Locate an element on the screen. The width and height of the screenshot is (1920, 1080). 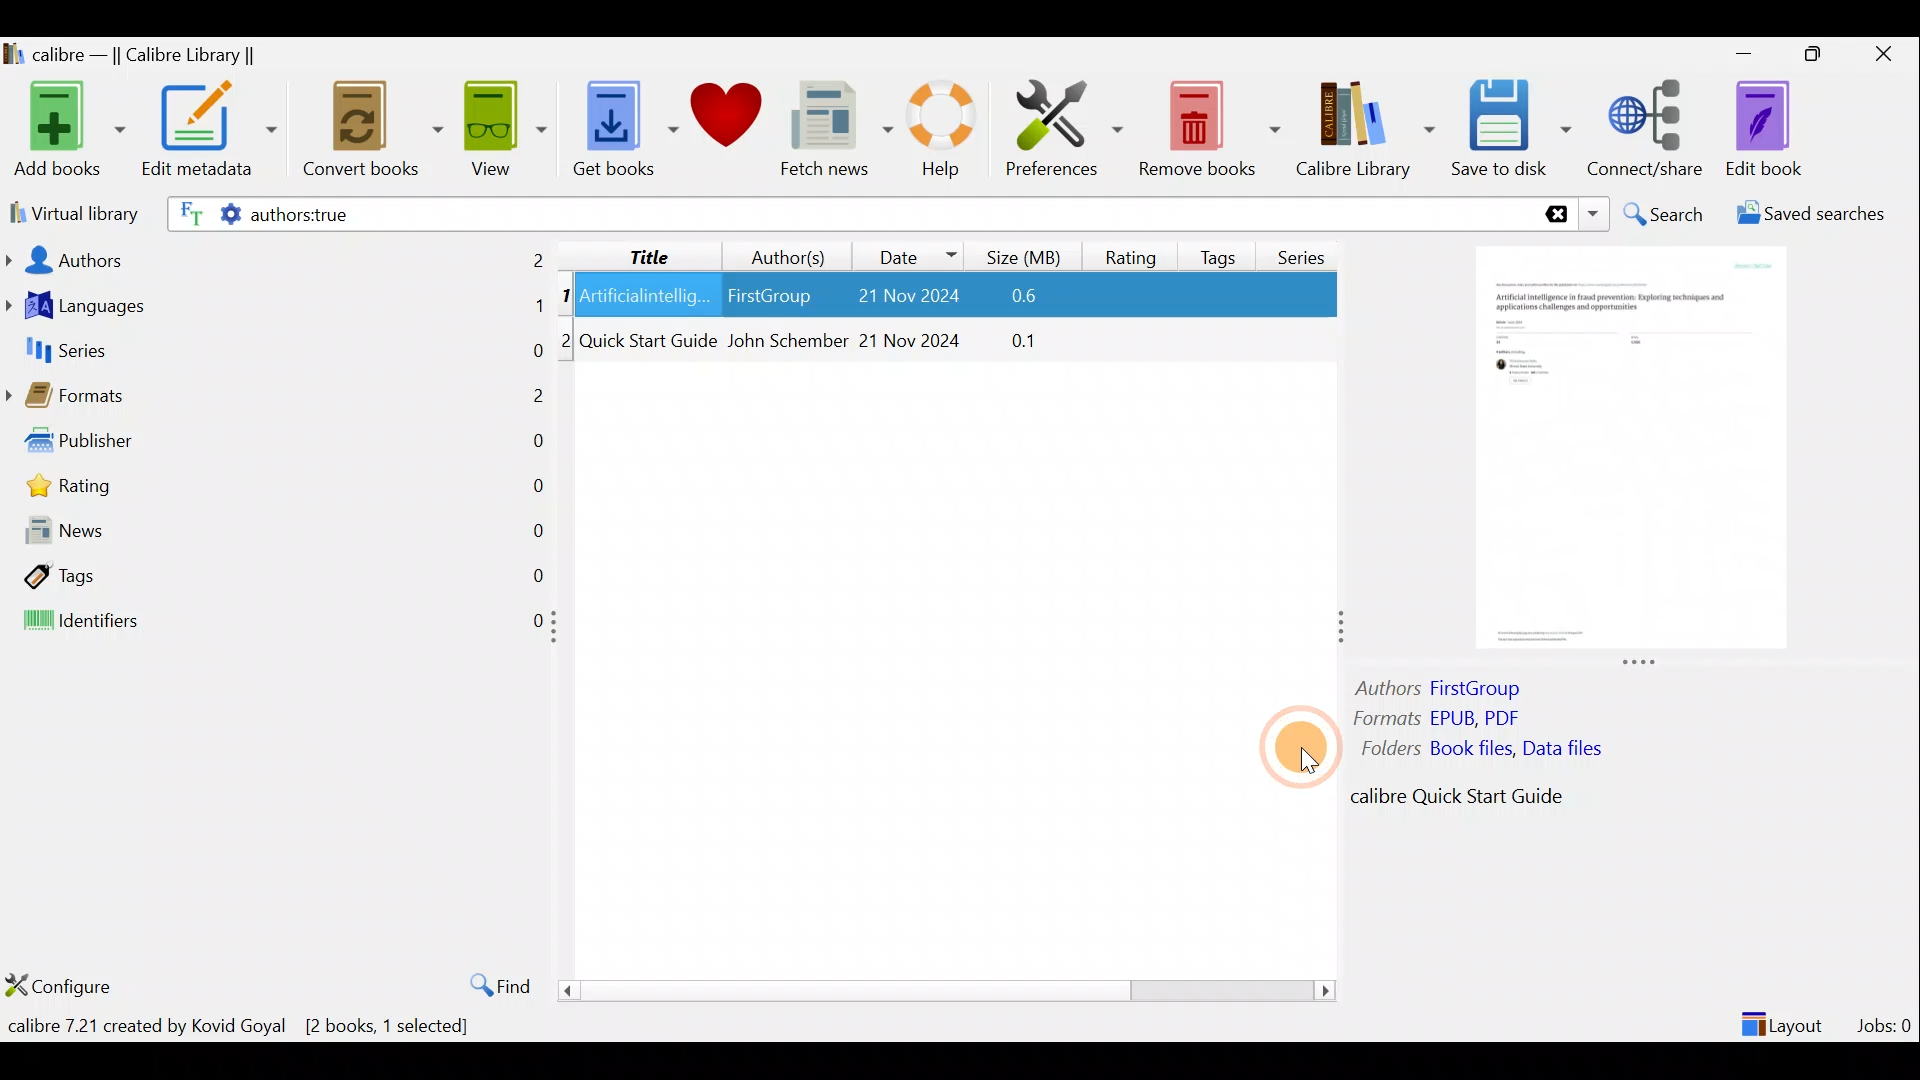
Remove books is located at coordinates (1210, 128).